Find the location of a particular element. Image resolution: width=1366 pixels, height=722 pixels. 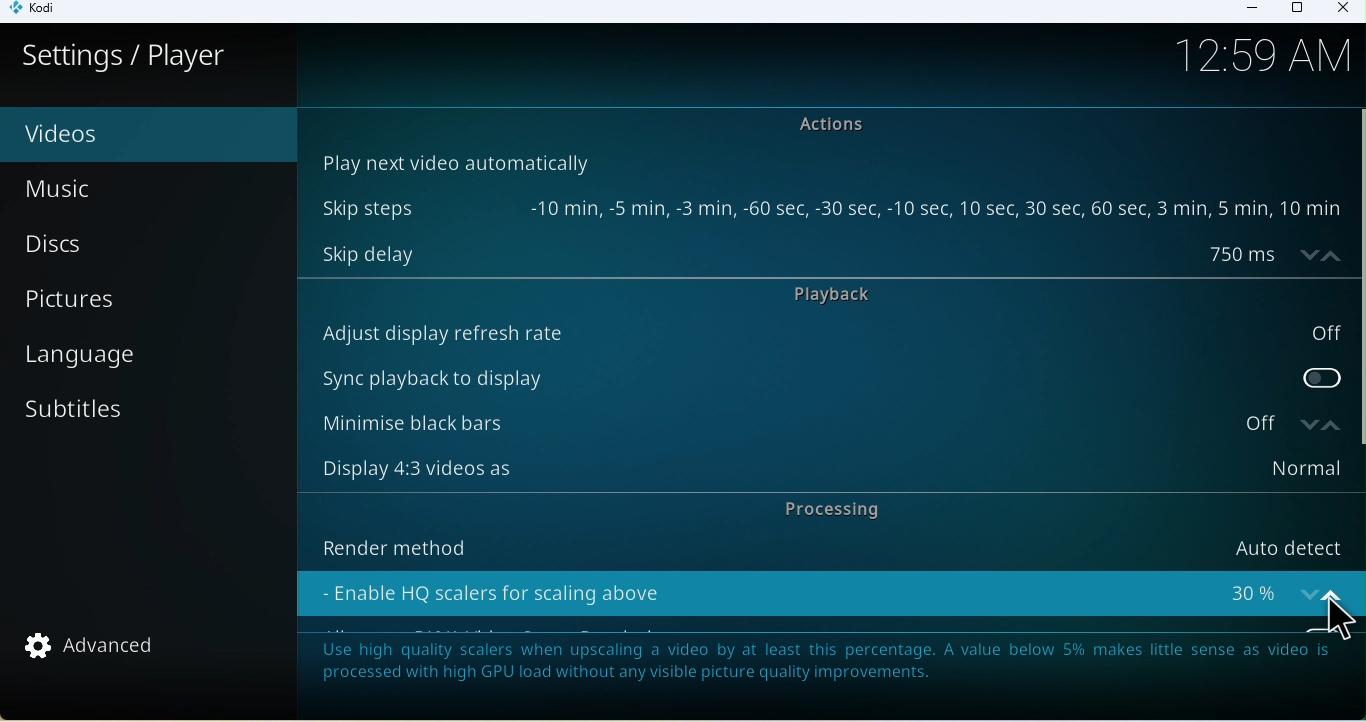

Subtitles is located at coordinates (127, 417).